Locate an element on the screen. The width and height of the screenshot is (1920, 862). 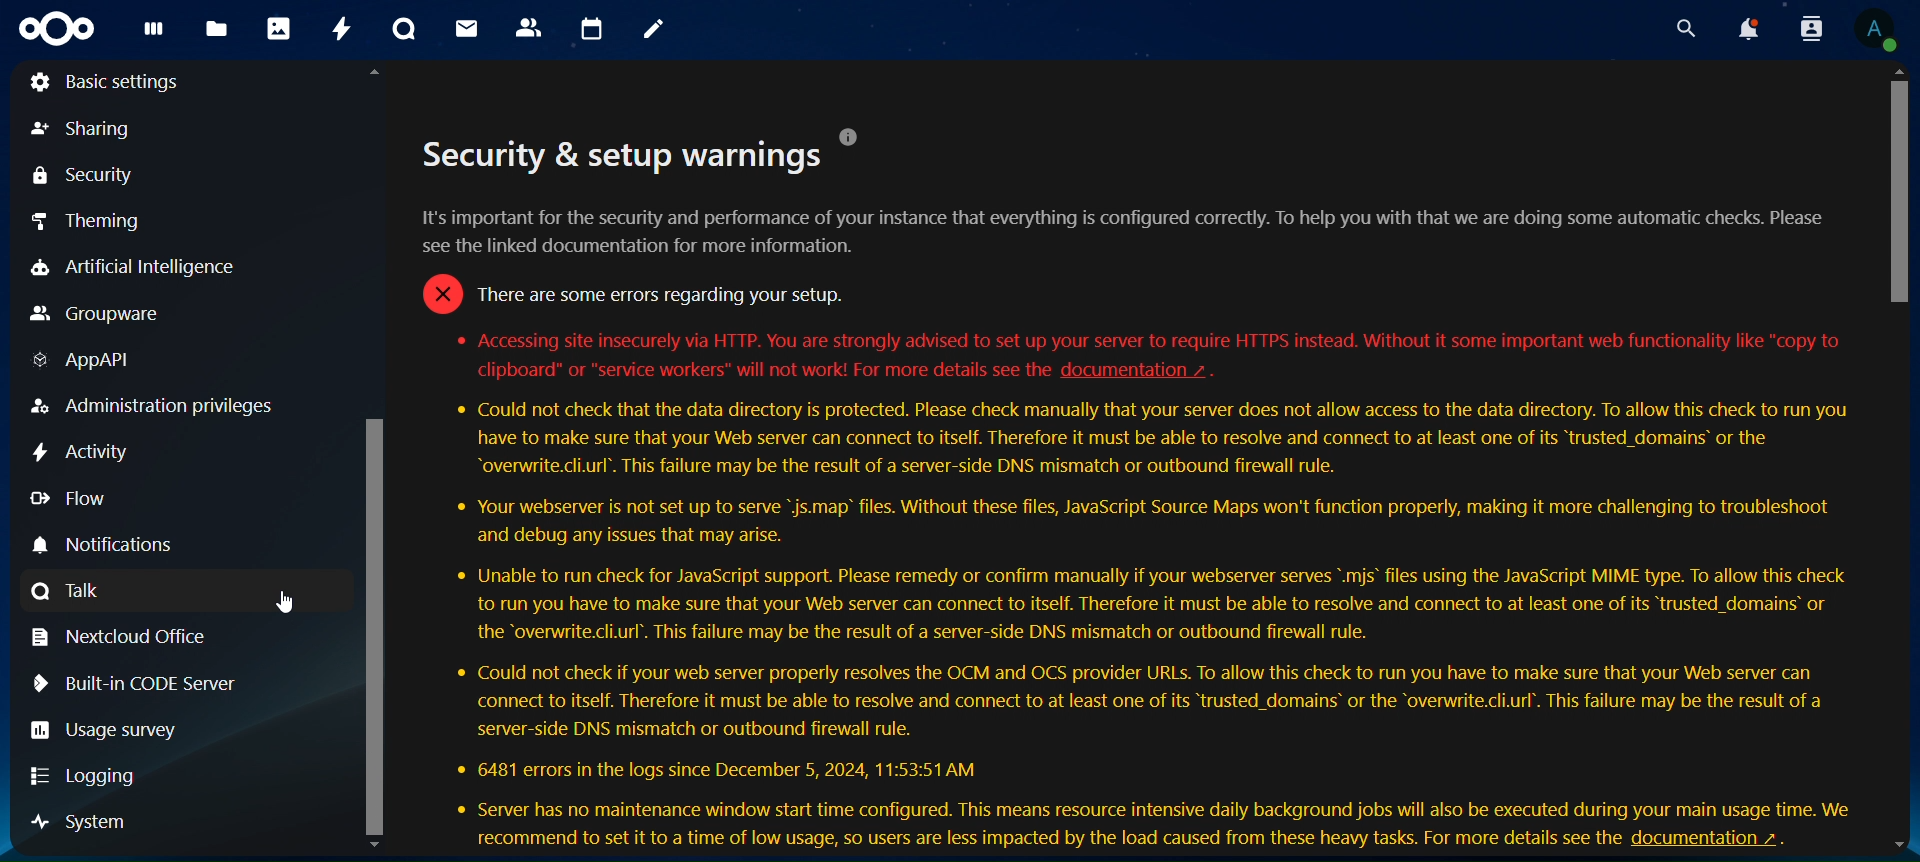
Administration privileges  is located at coordinates (156, 411).